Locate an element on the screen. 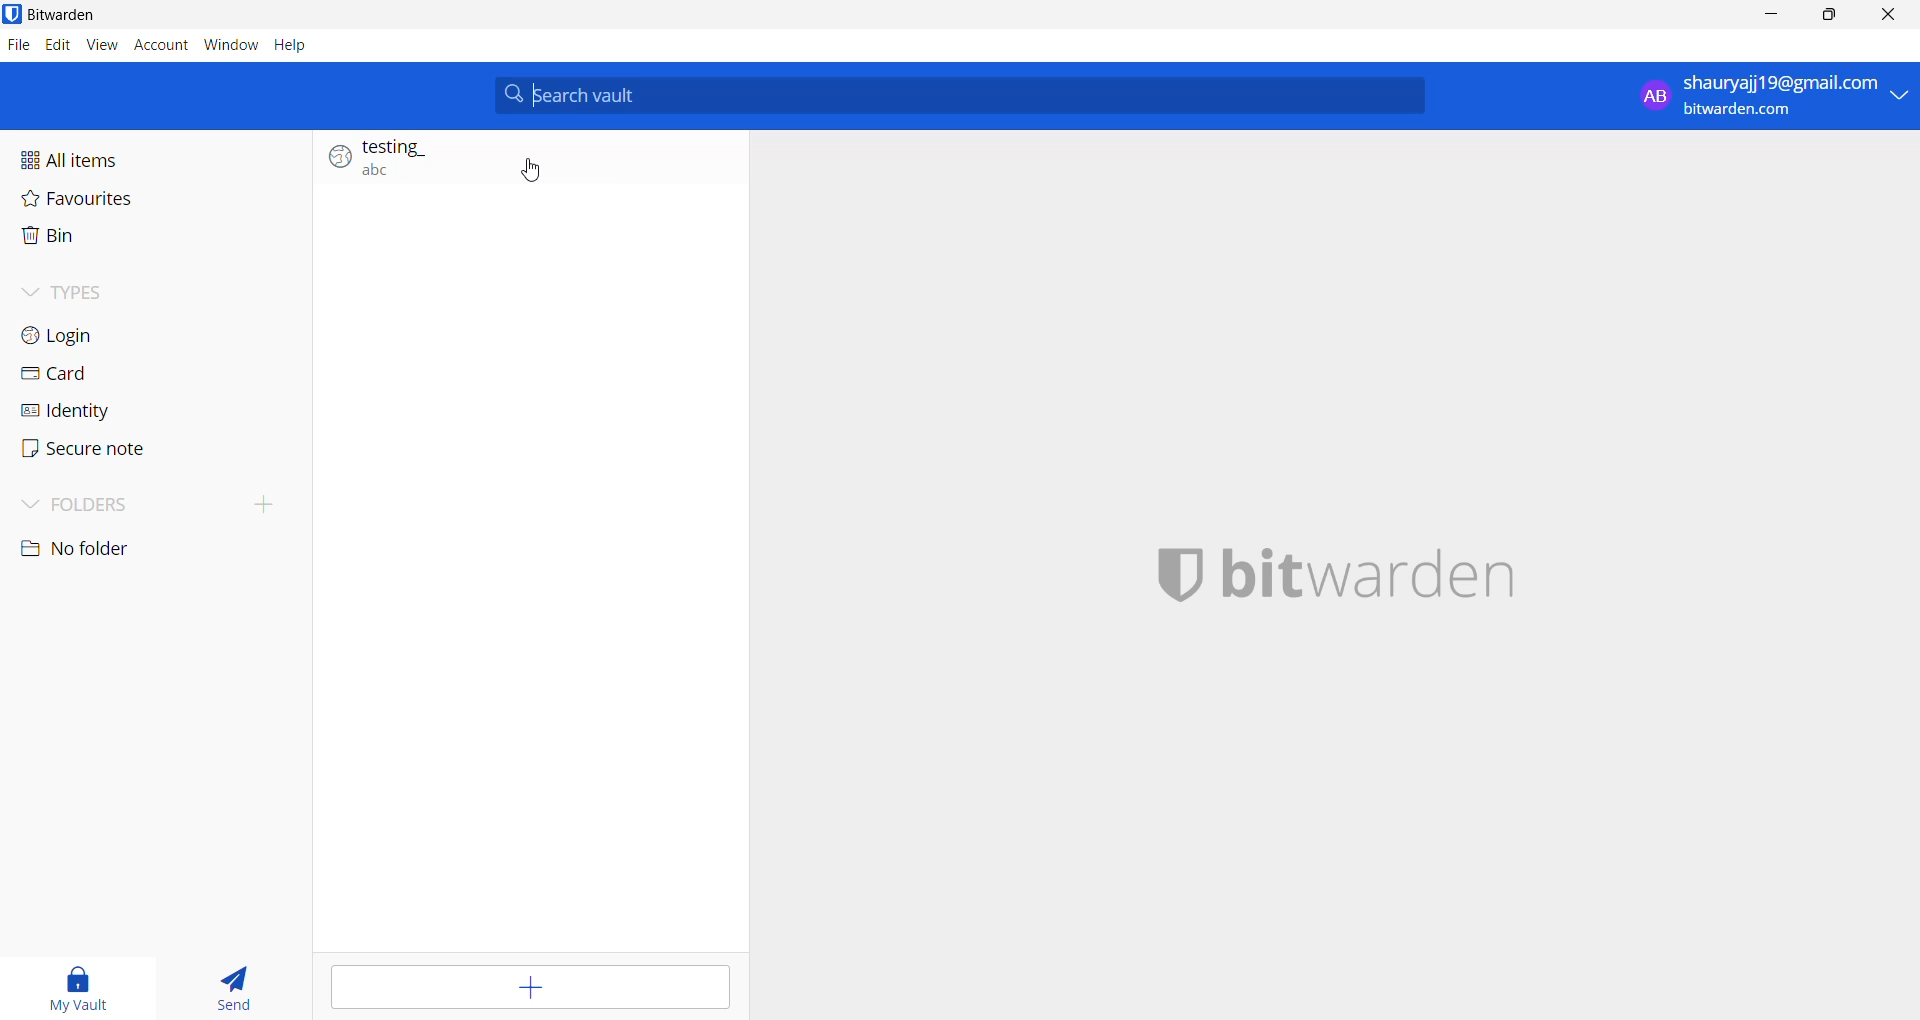 The width and height of the screenshot is (1920, 1020). Login and logout options is located at coordinates (1768, 100).